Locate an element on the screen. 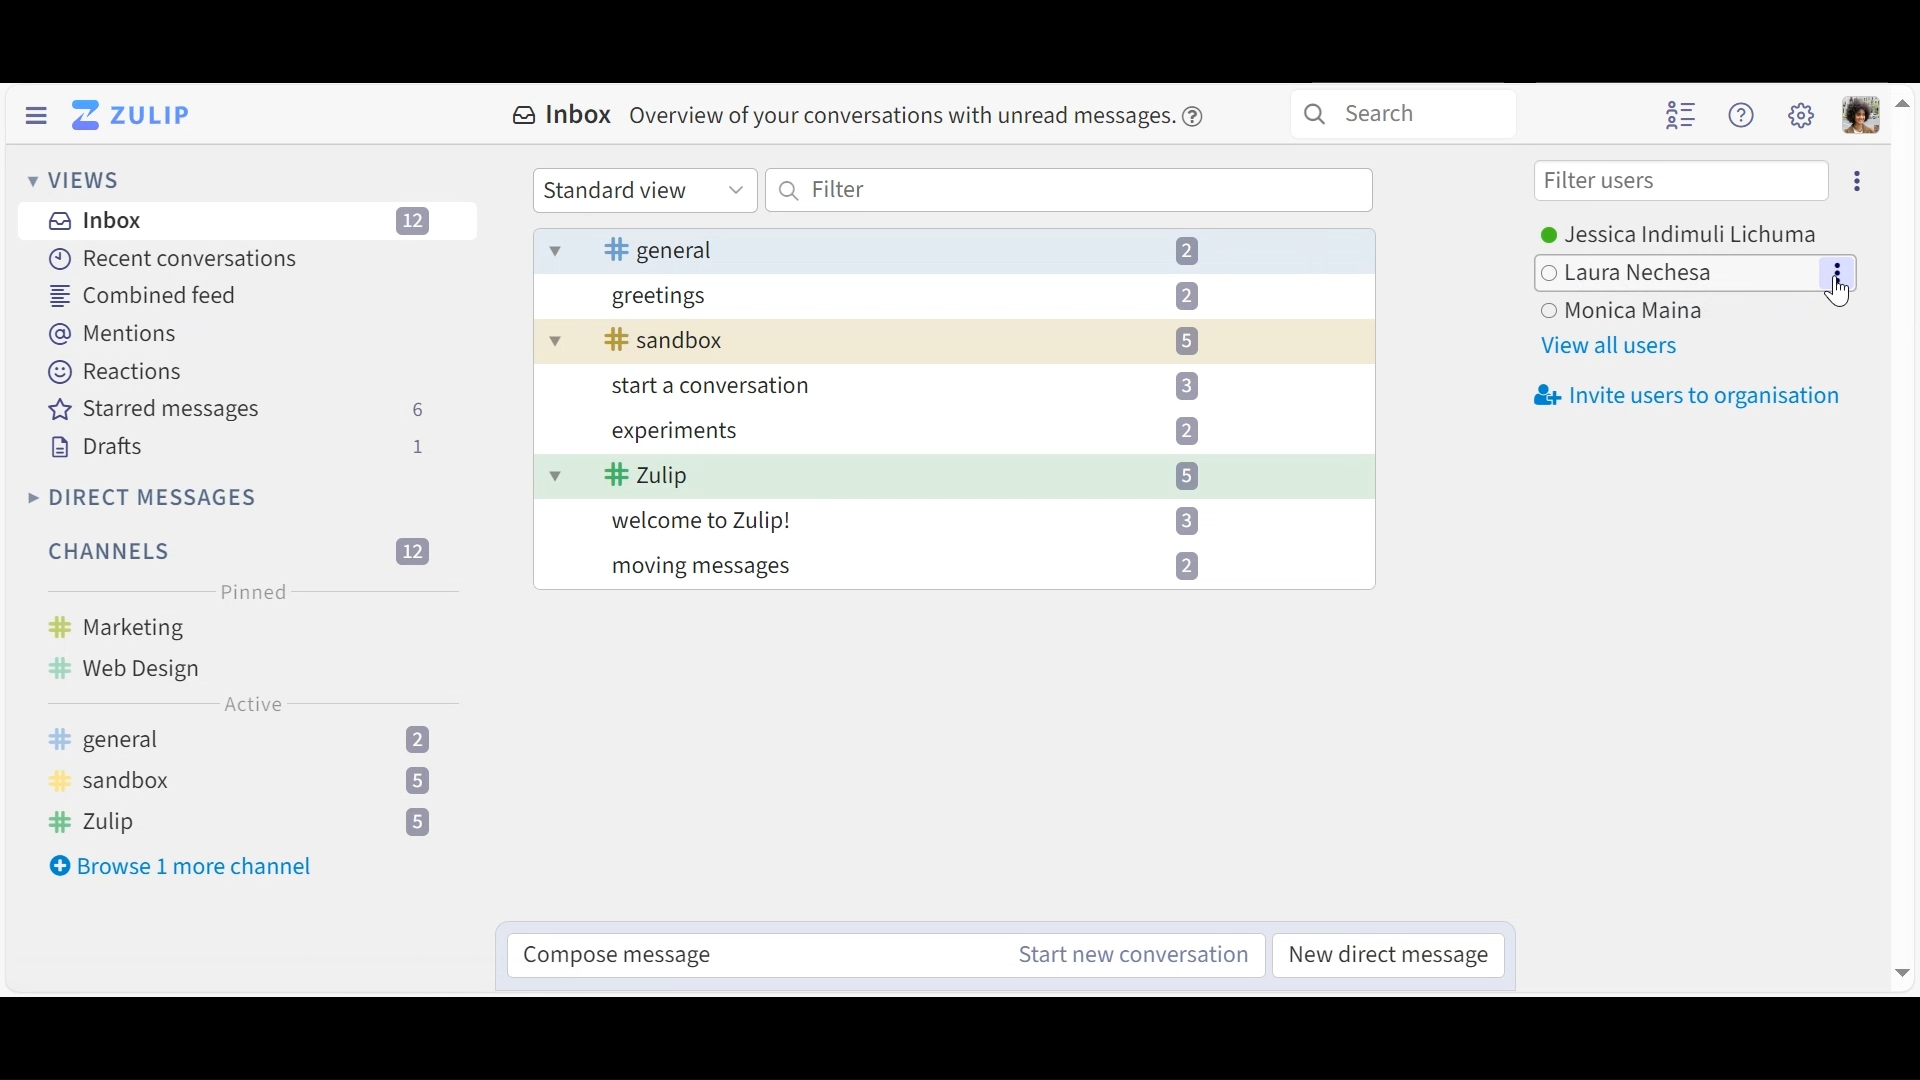 The width and height of the screenshot is (1920, 1080). Inbox is located at coordinates (250, 221).